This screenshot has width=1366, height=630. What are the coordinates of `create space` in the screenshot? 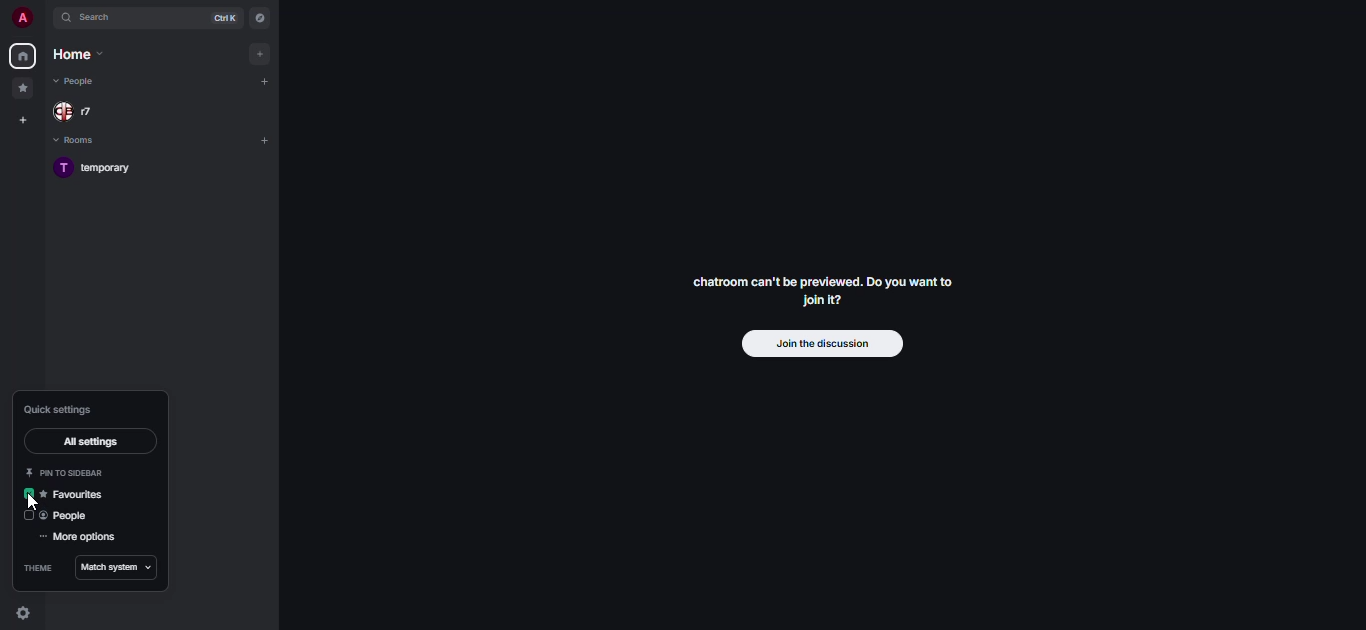 It's located at (20, 122).